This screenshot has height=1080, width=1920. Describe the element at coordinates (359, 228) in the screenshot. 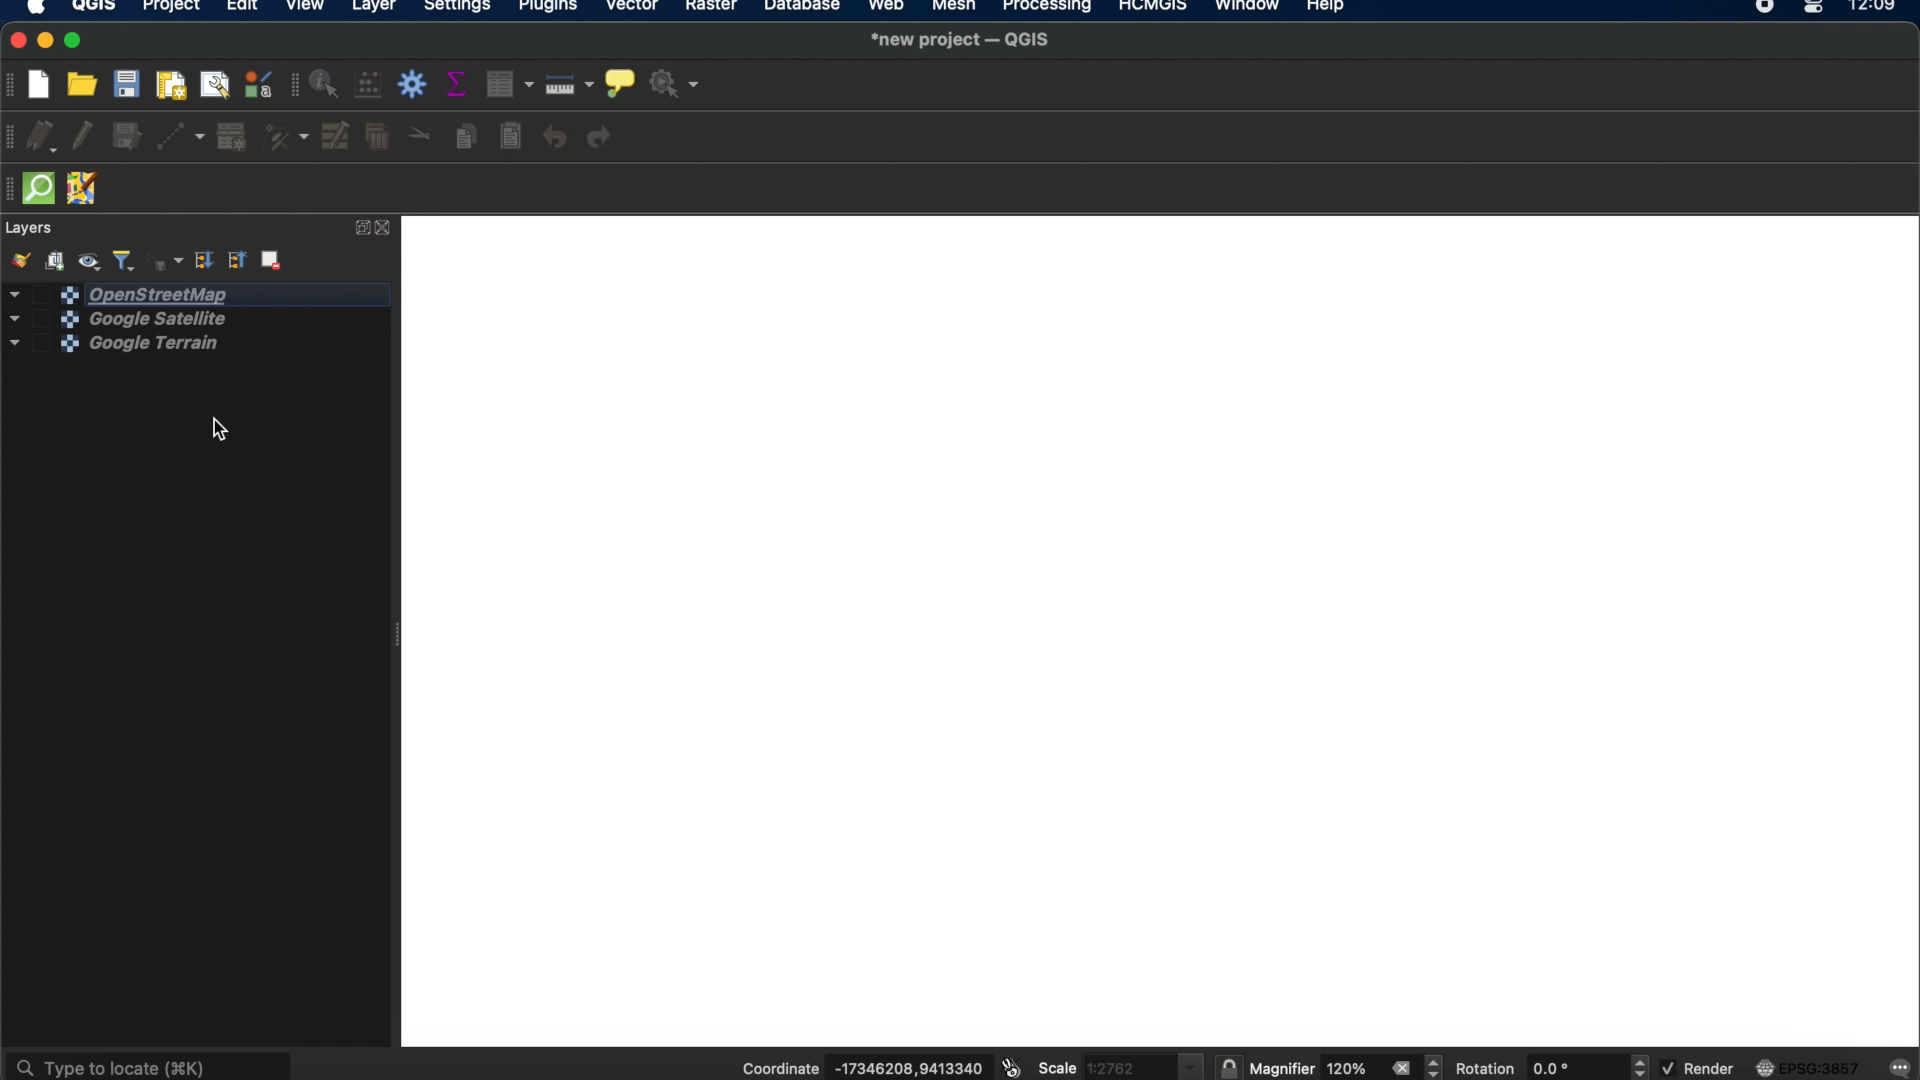

I see `expand` at that location.